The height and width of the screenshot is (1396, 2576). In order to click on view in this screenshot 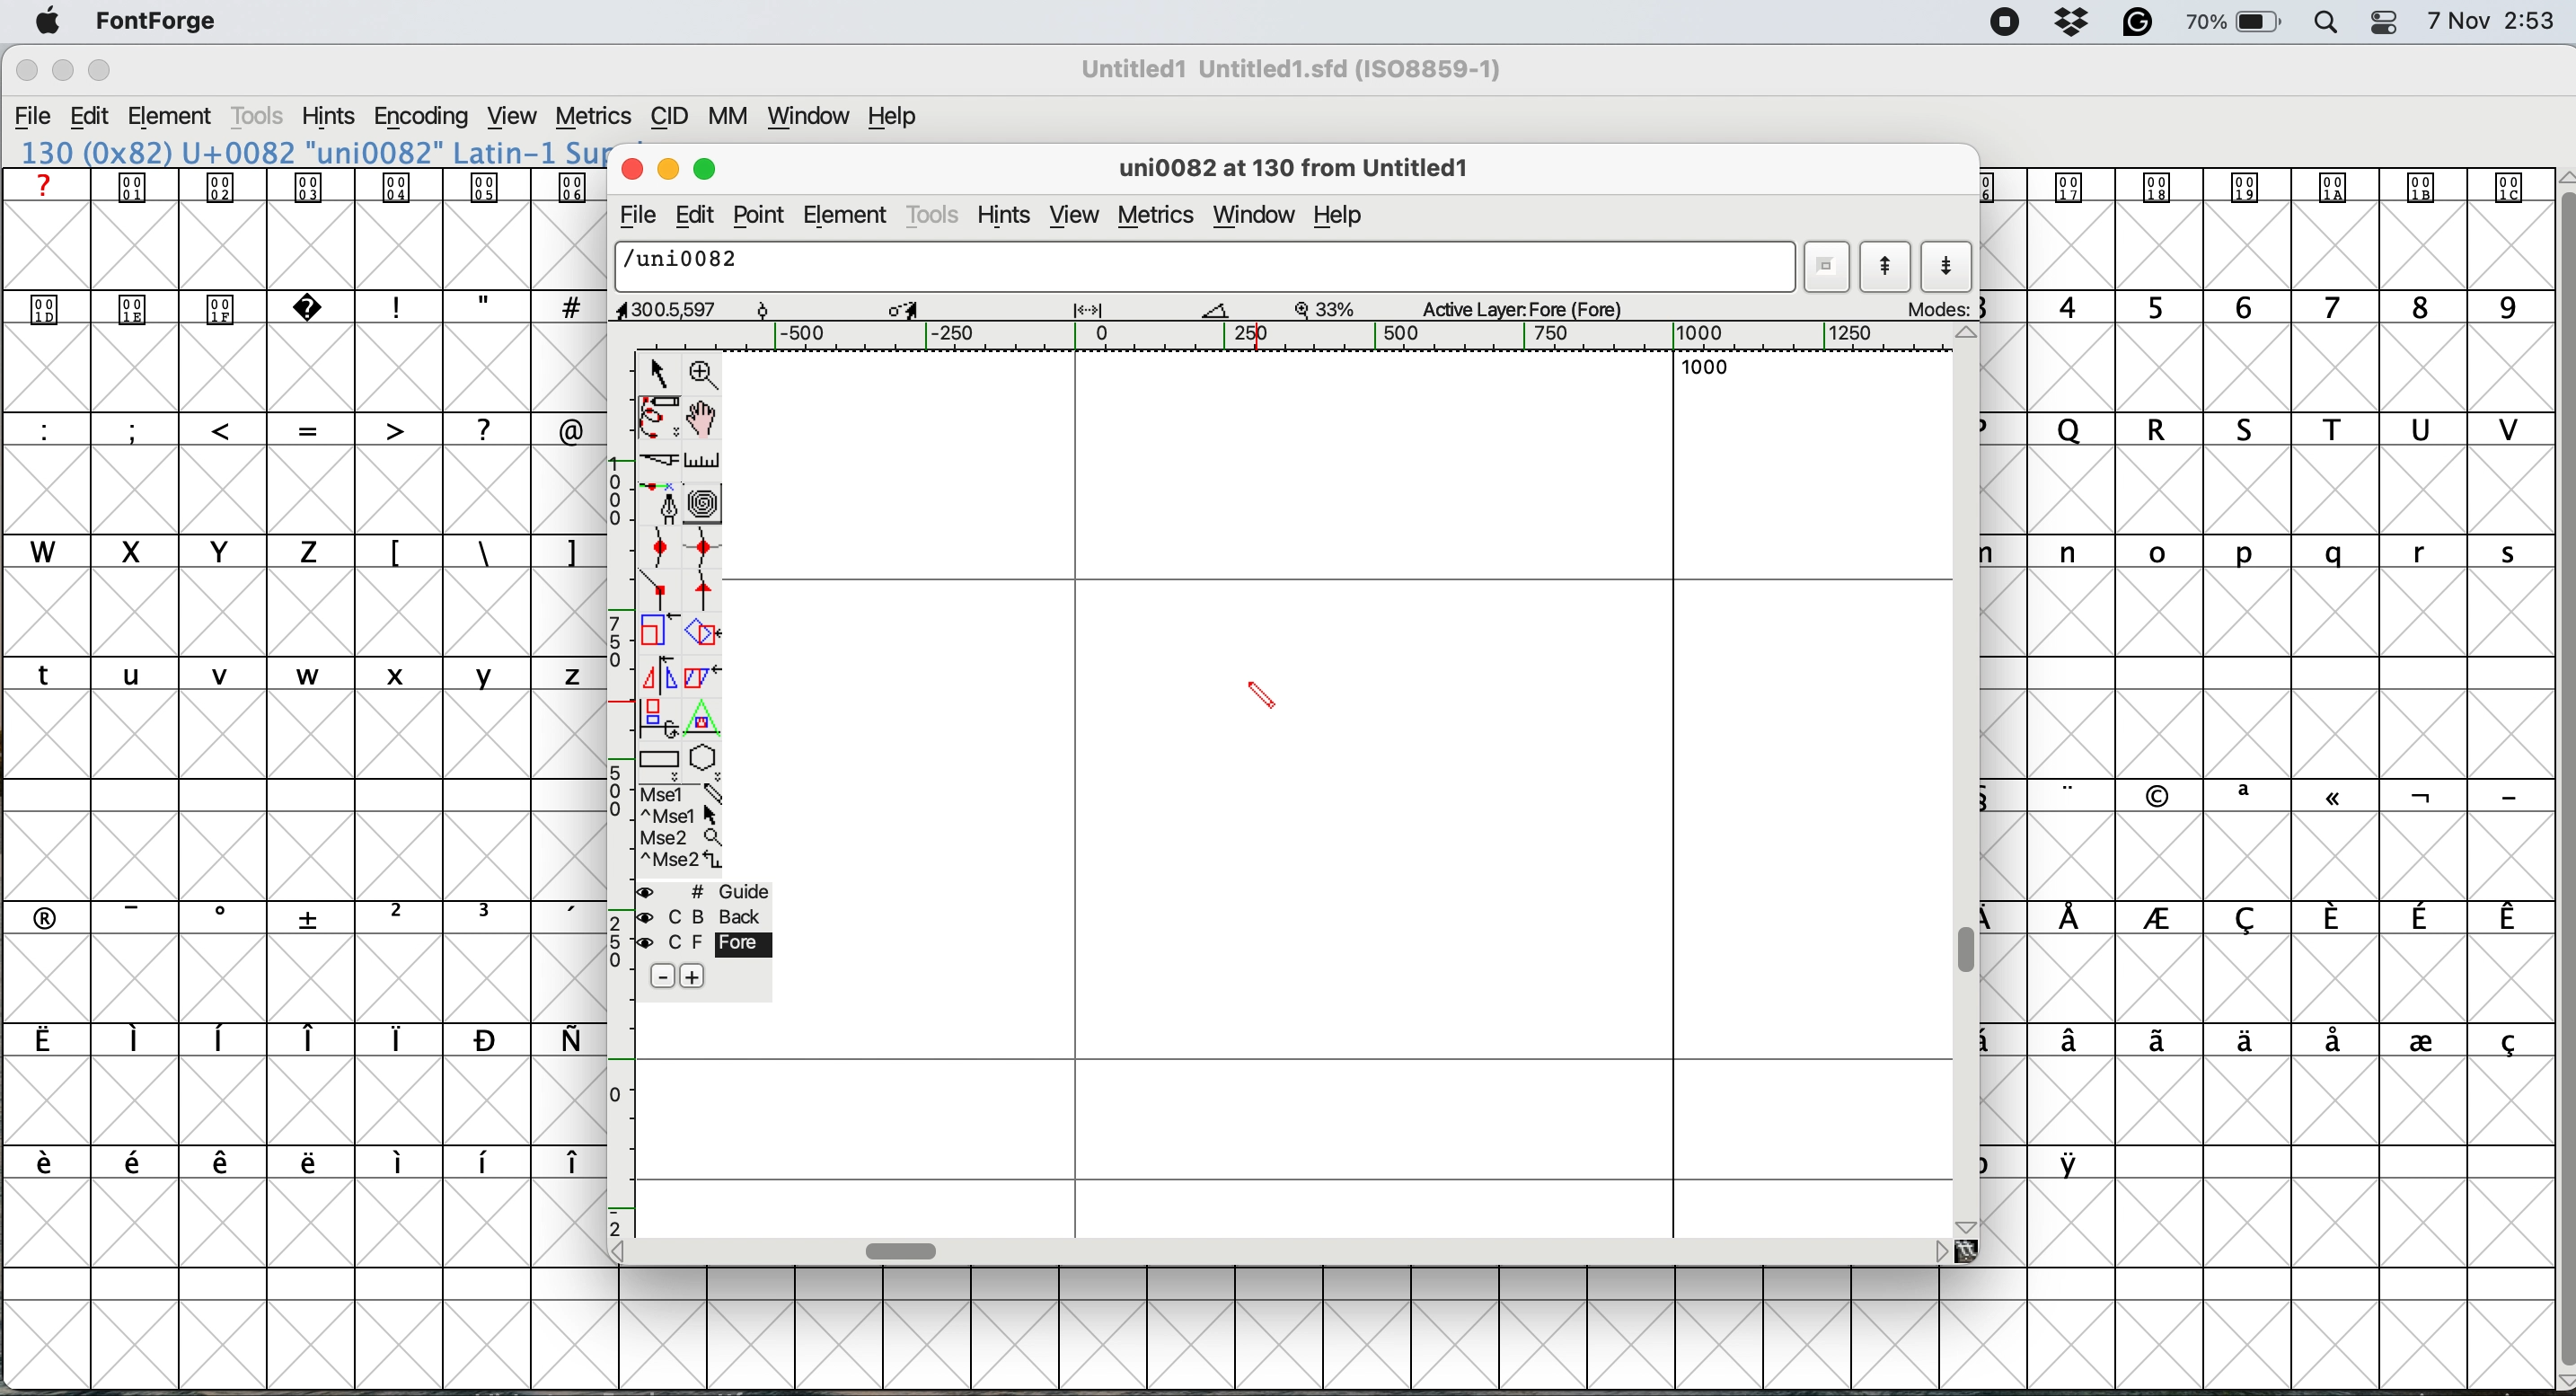, I will do `click(1075, 216)`.